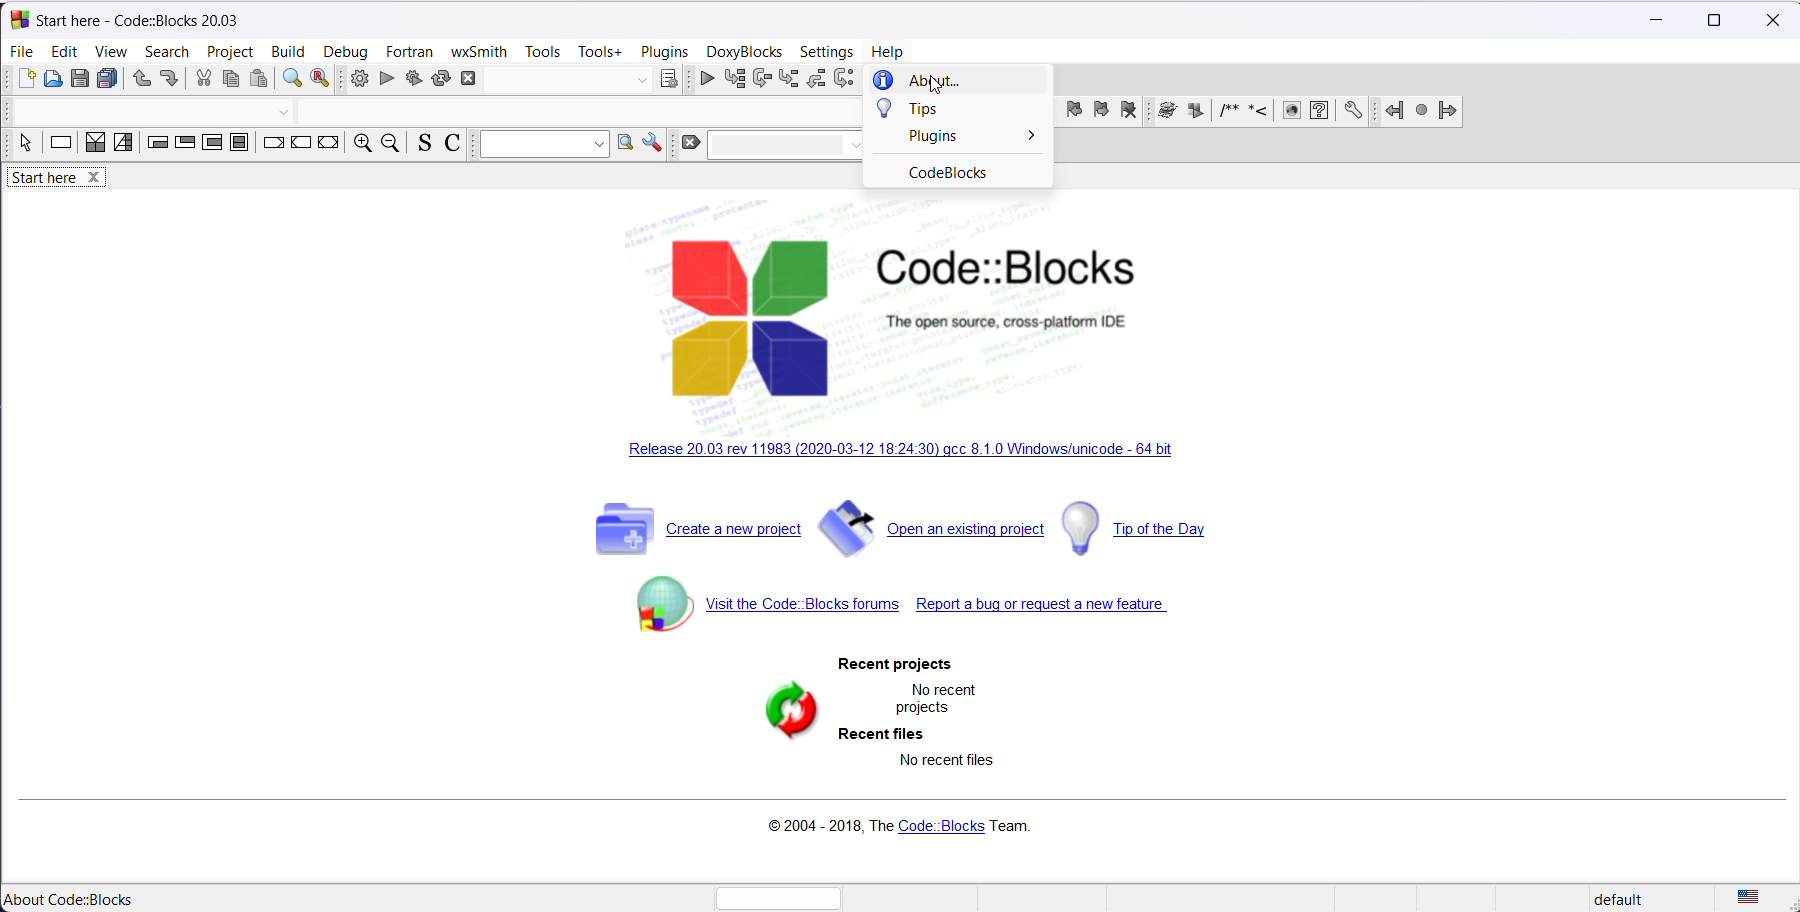  Describe the element at coordinates (230, 81) in the screenshot. I see `copy` at that location.